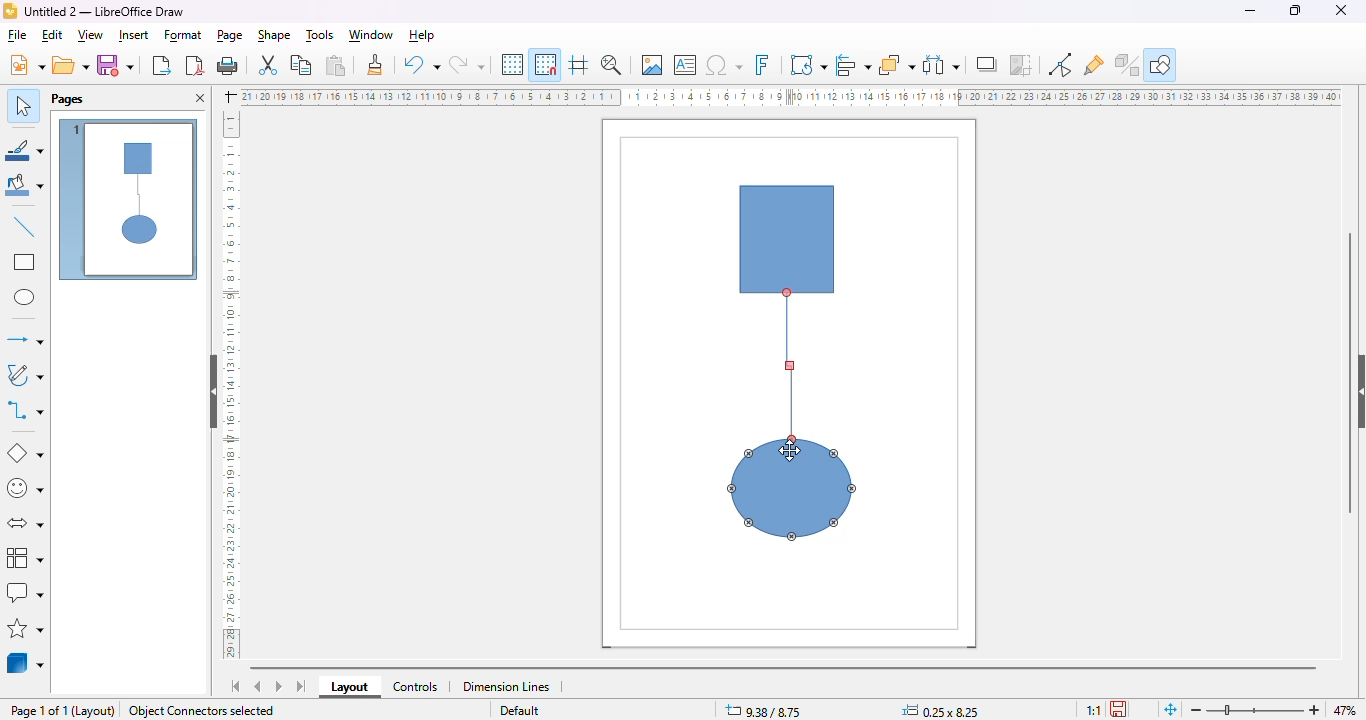  I want to click on horizontal scroll bar, so click(787, 665).